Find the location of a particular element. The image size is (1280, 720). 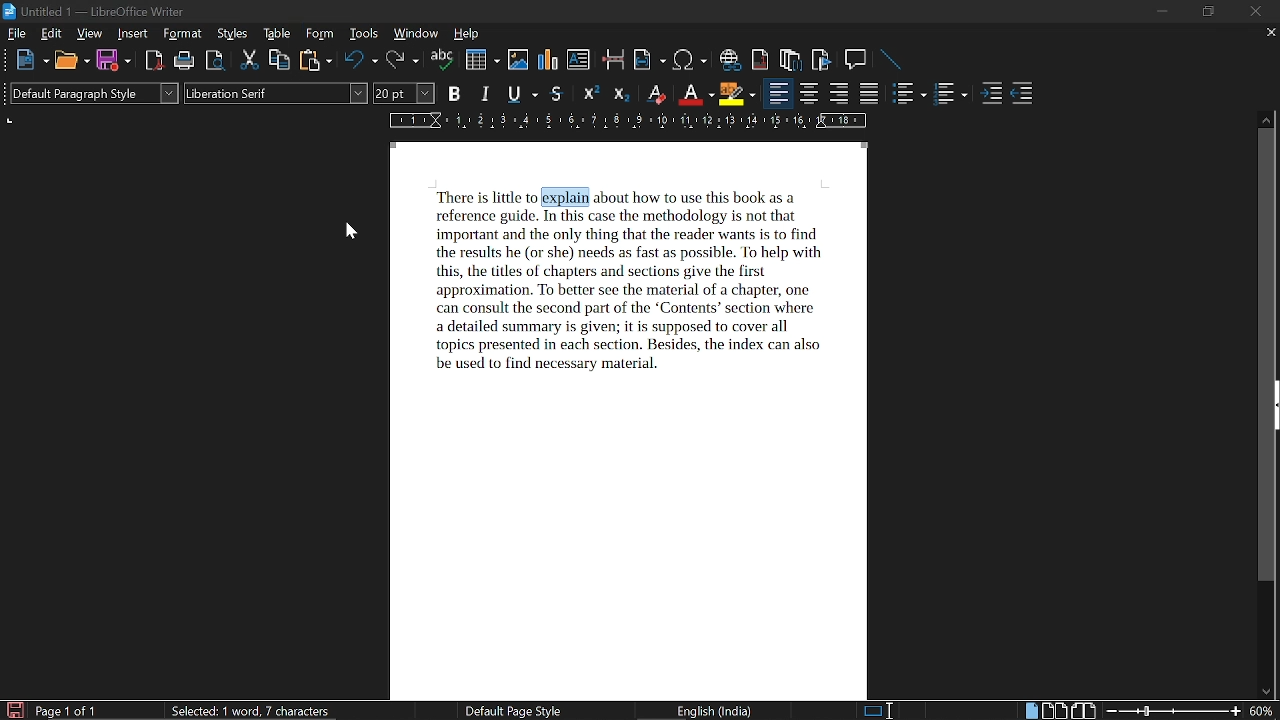

insert footnote is located at coordinates (791, 60).